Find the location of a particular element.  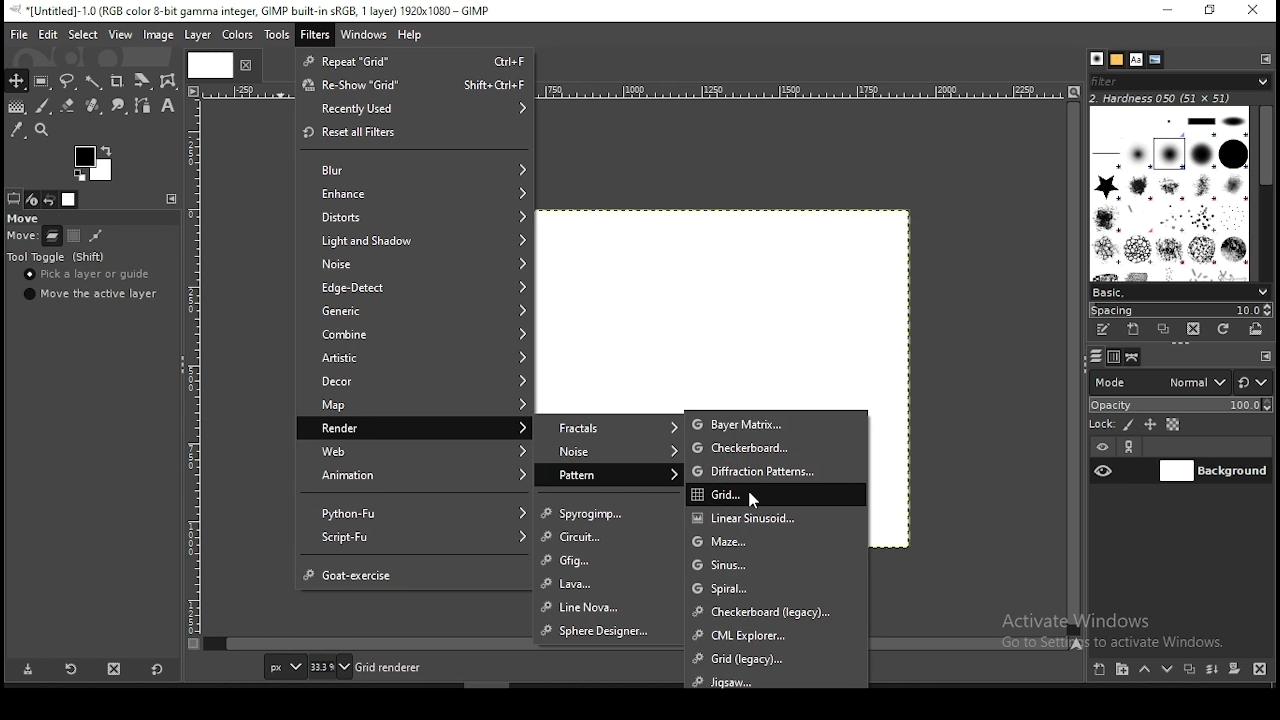

minimize is located at coordinates (1170, 12).